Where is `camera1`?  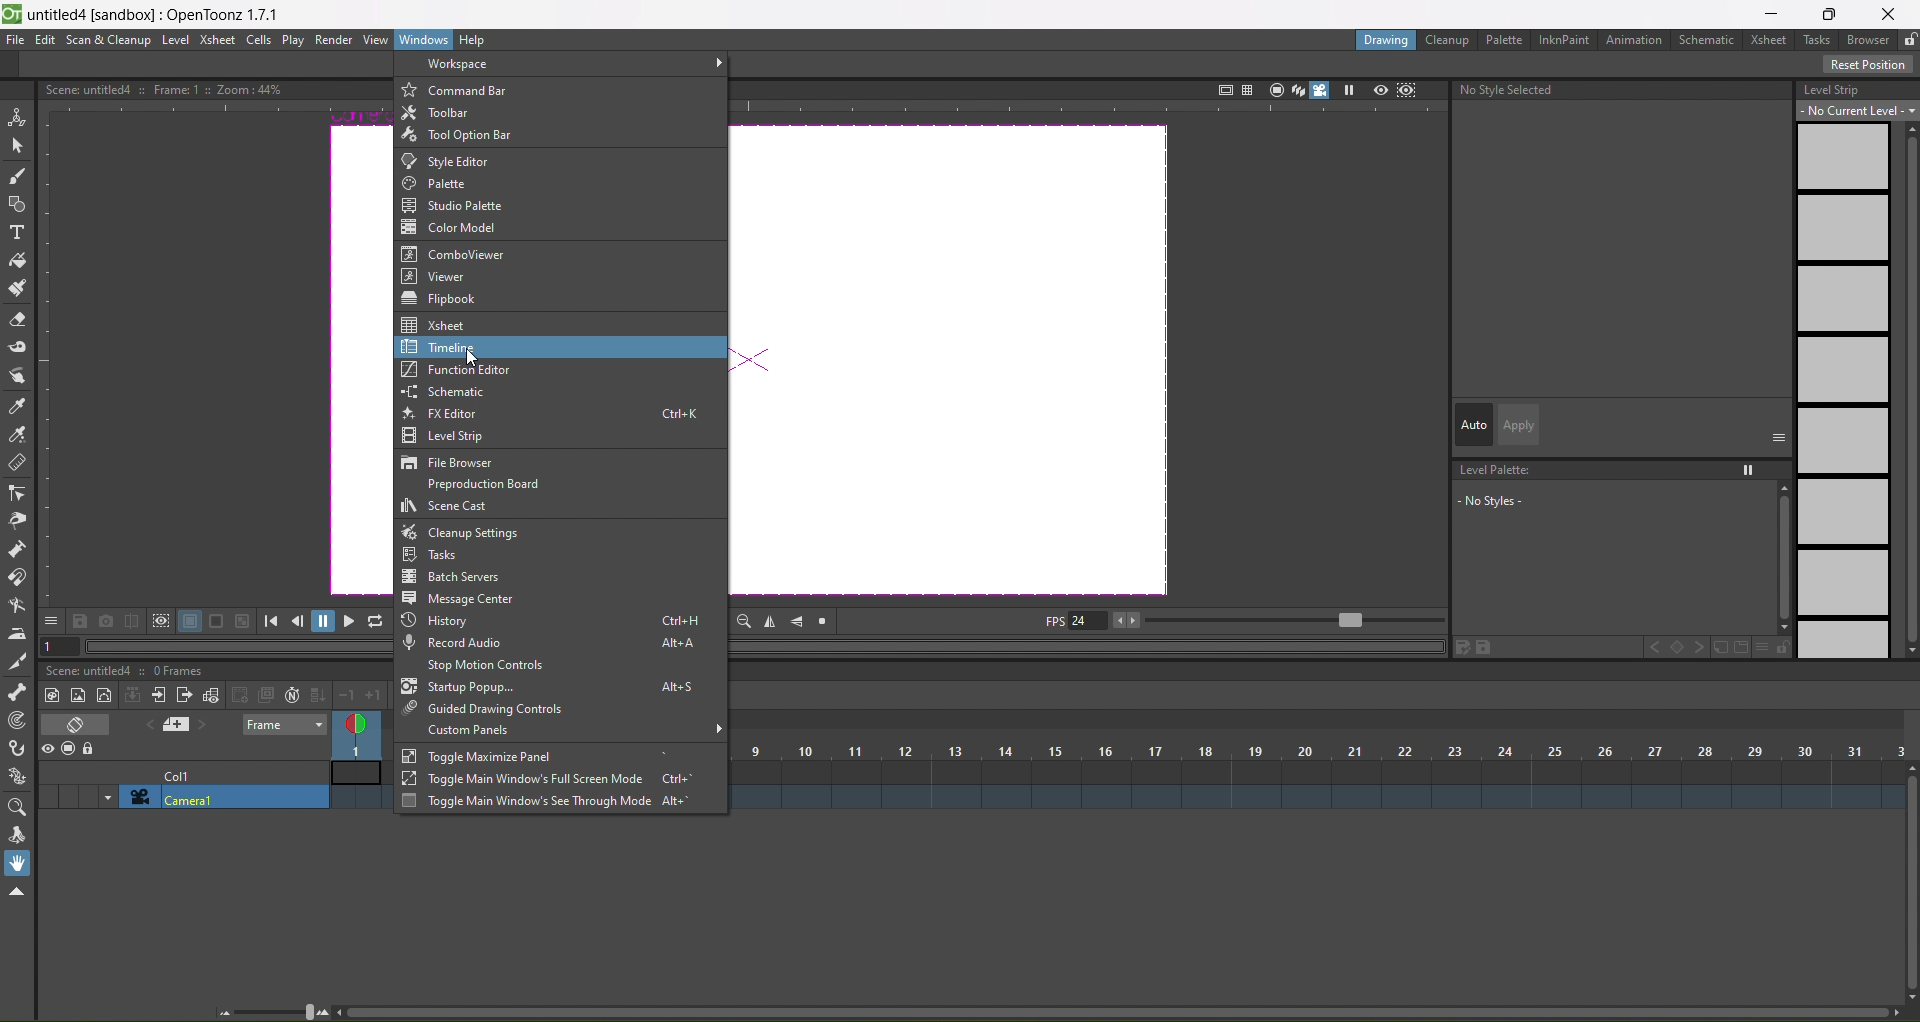 camera1 is located at coordinates (226, 798).